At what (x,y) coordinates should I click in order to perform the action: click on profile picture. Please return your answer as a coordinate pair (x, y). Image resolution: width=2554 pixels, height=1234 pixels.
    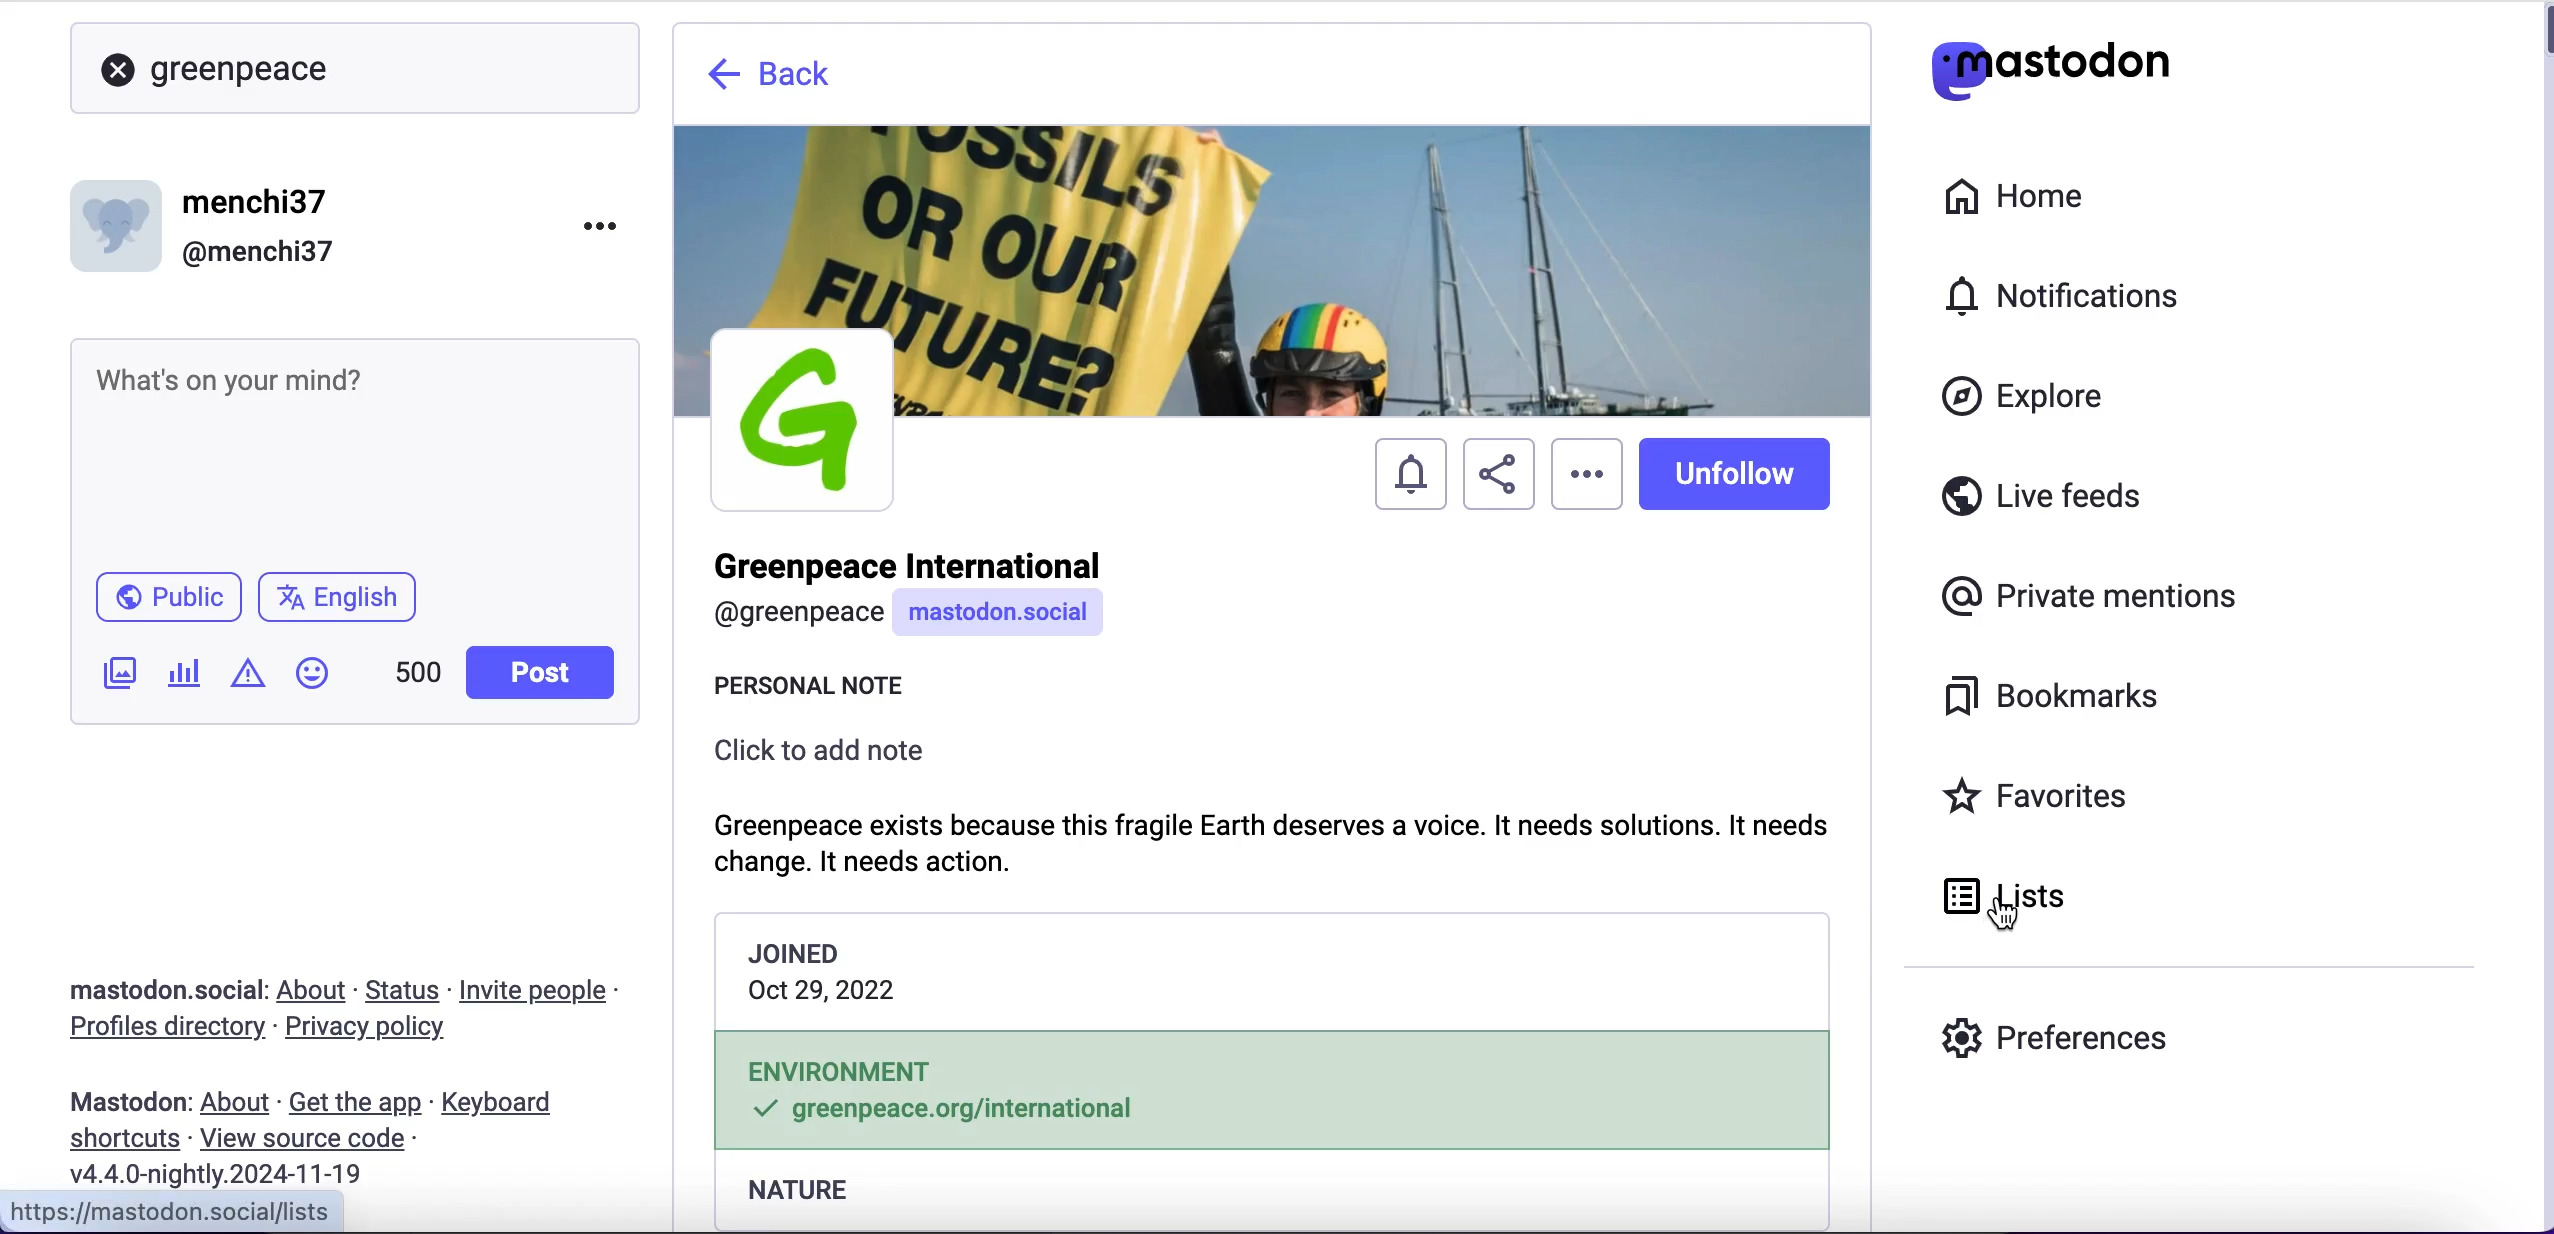
    Looking at the image, I should click on (801, 418).